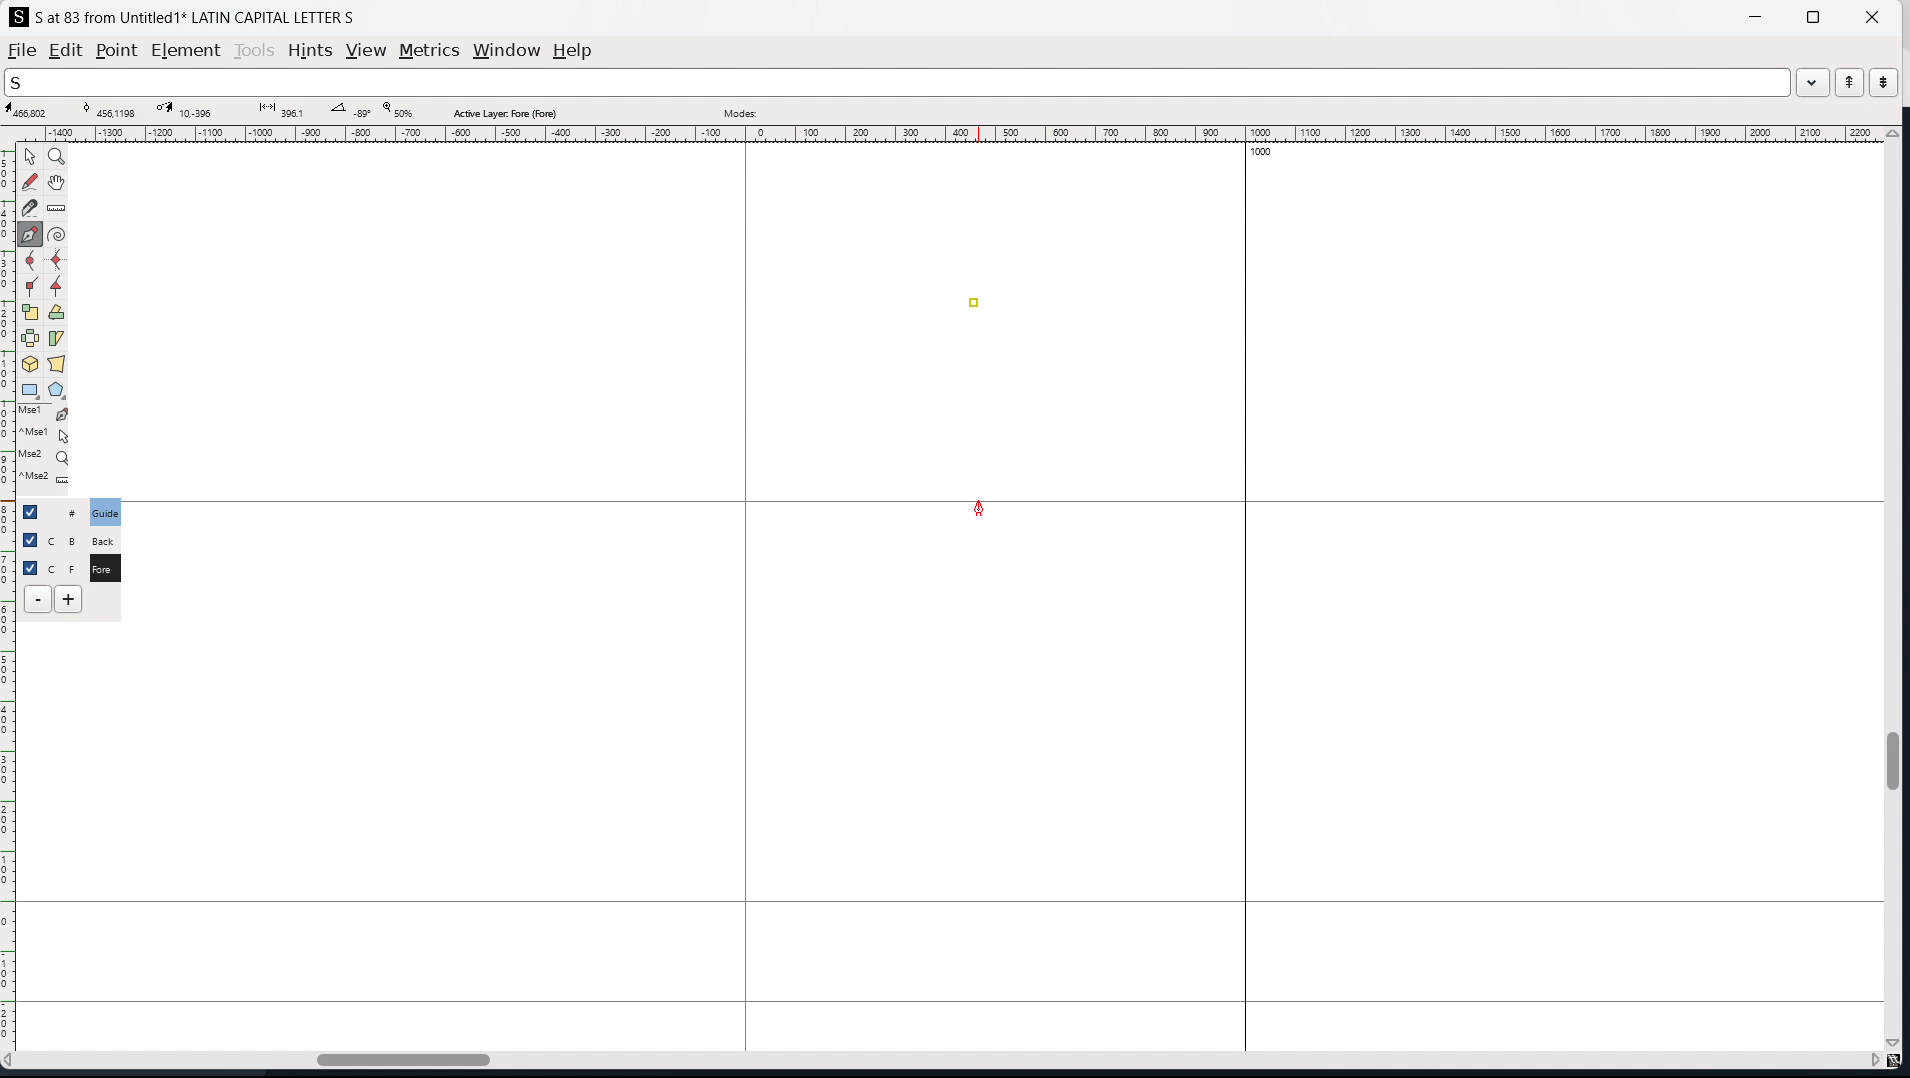 The height and width of the screenshot is (1078, 1910). Describe the element at coordinates (57, 313) in the screenshot. I see `rotate selection` at that location.